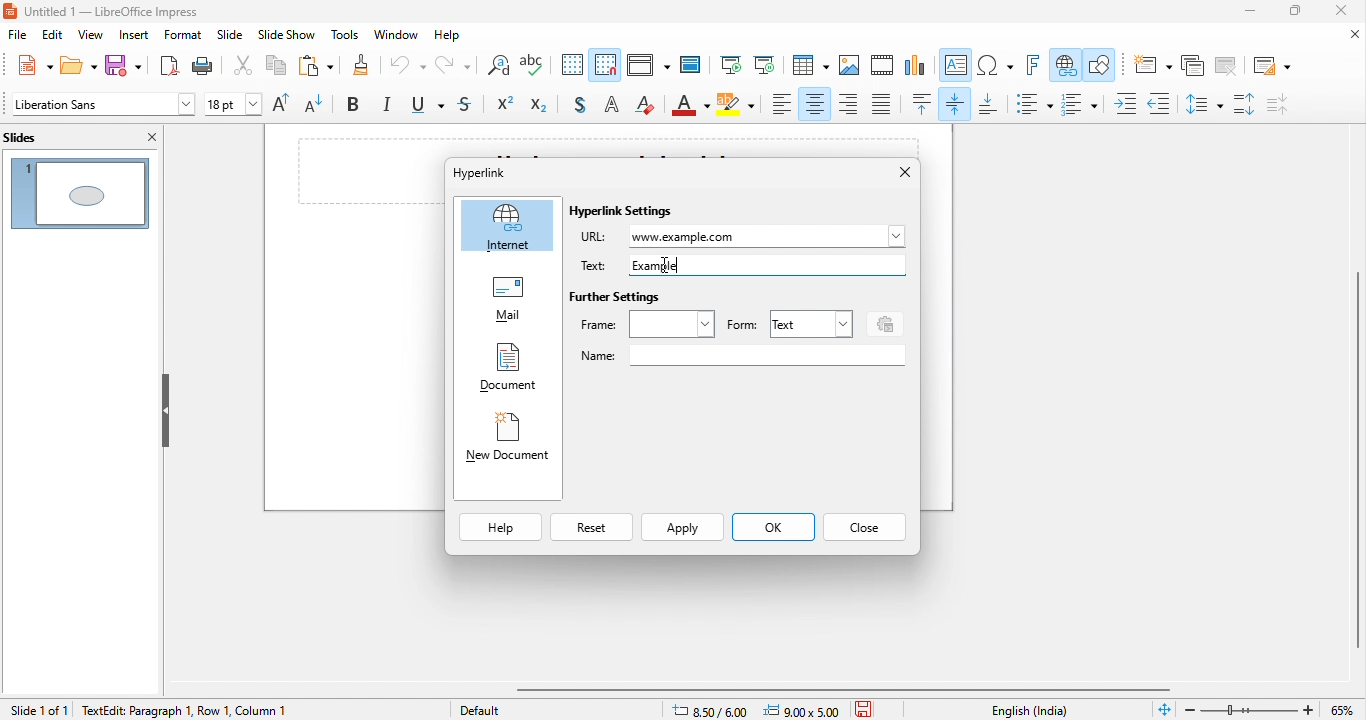  Describe the element at coordinates (1032, 710) in the screenshot. I see `text language` at that location.